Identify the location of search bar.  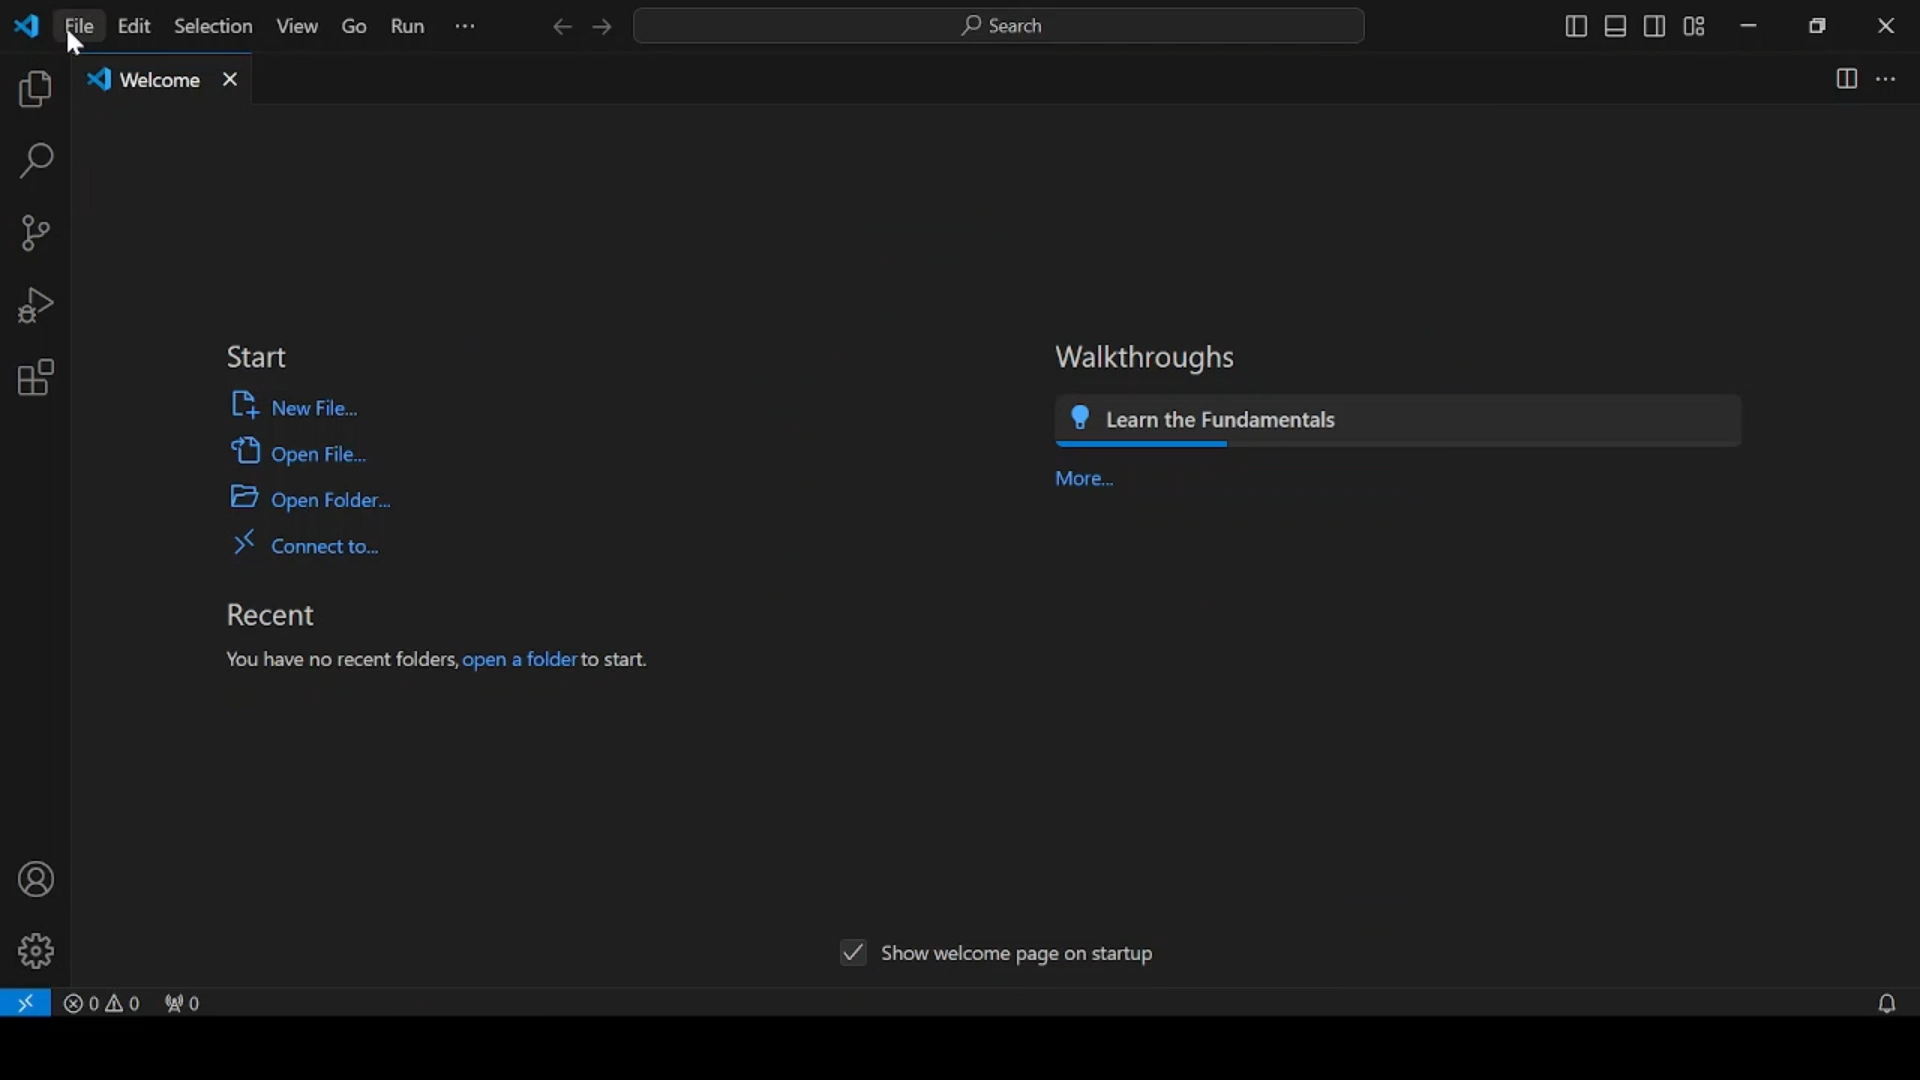
(999, 27).